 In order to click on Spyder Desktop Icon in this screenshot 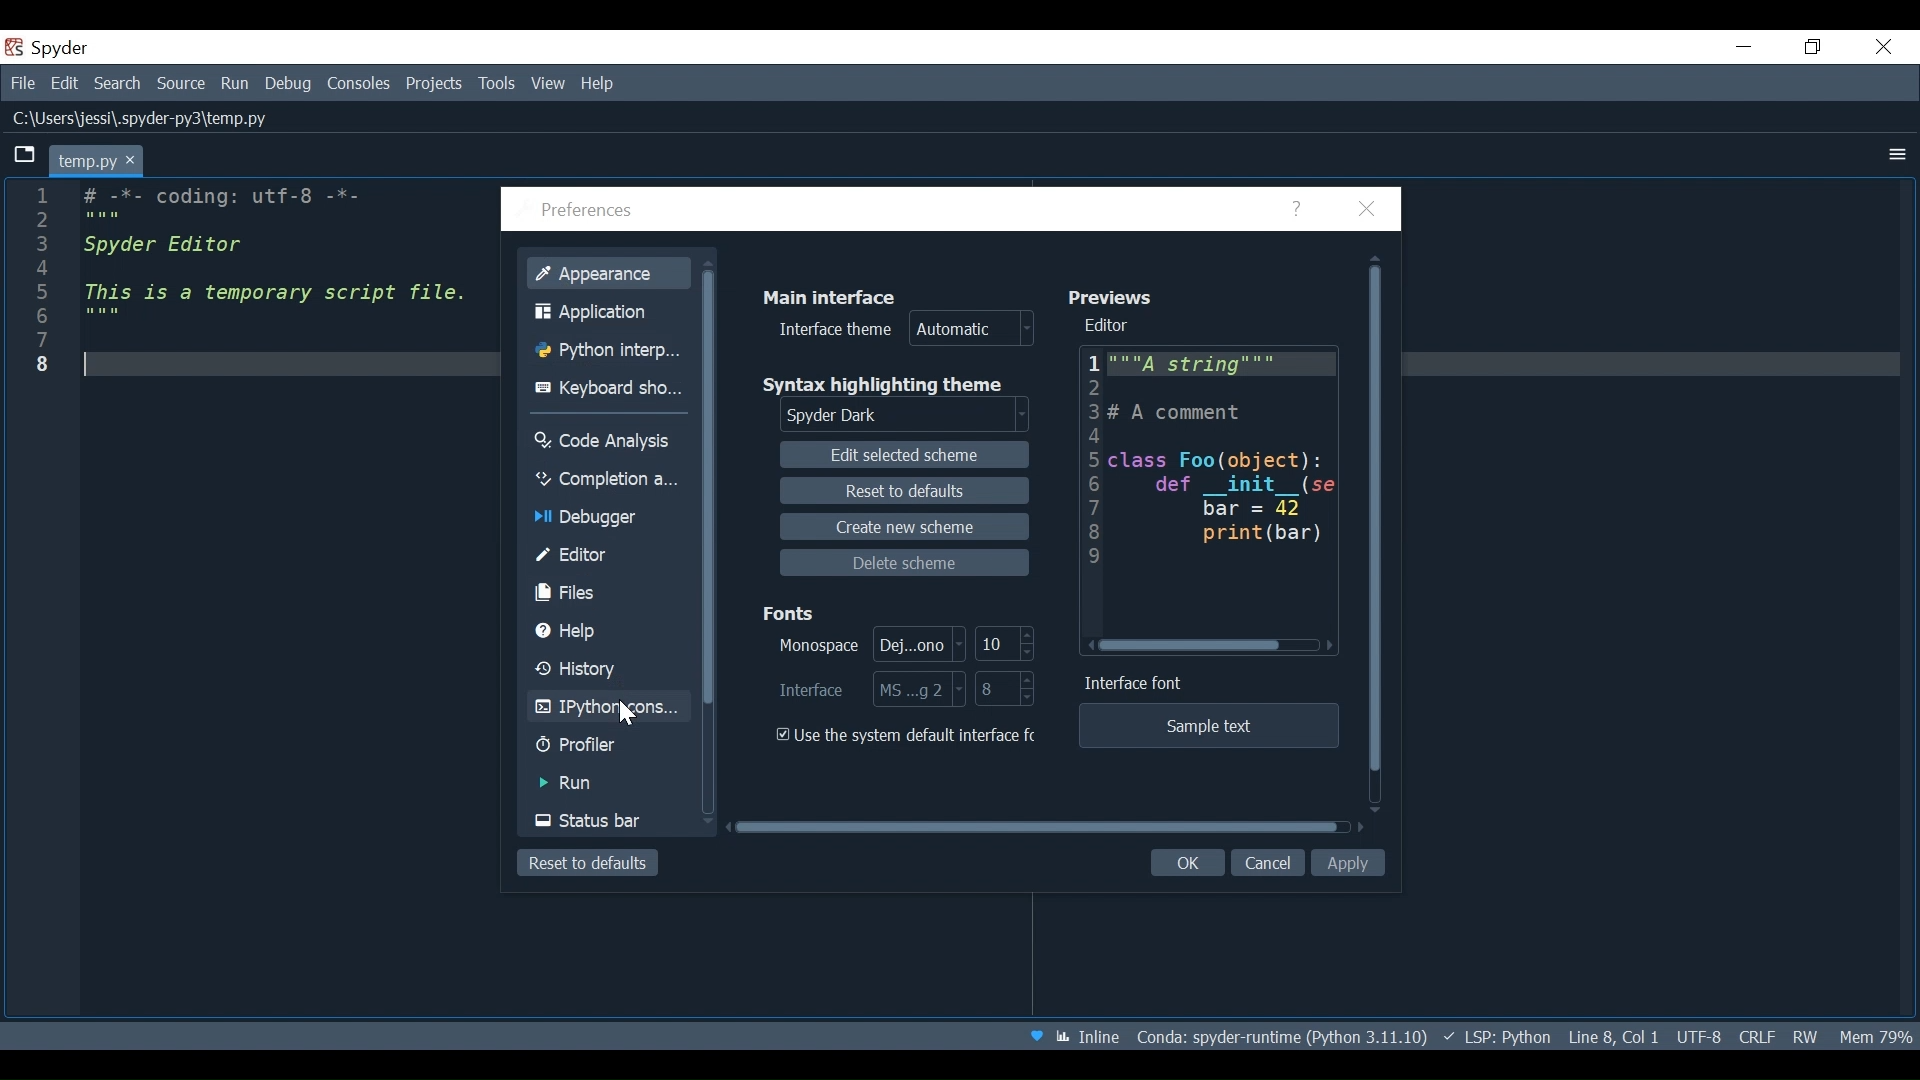, I will do `click(48, 48)`.